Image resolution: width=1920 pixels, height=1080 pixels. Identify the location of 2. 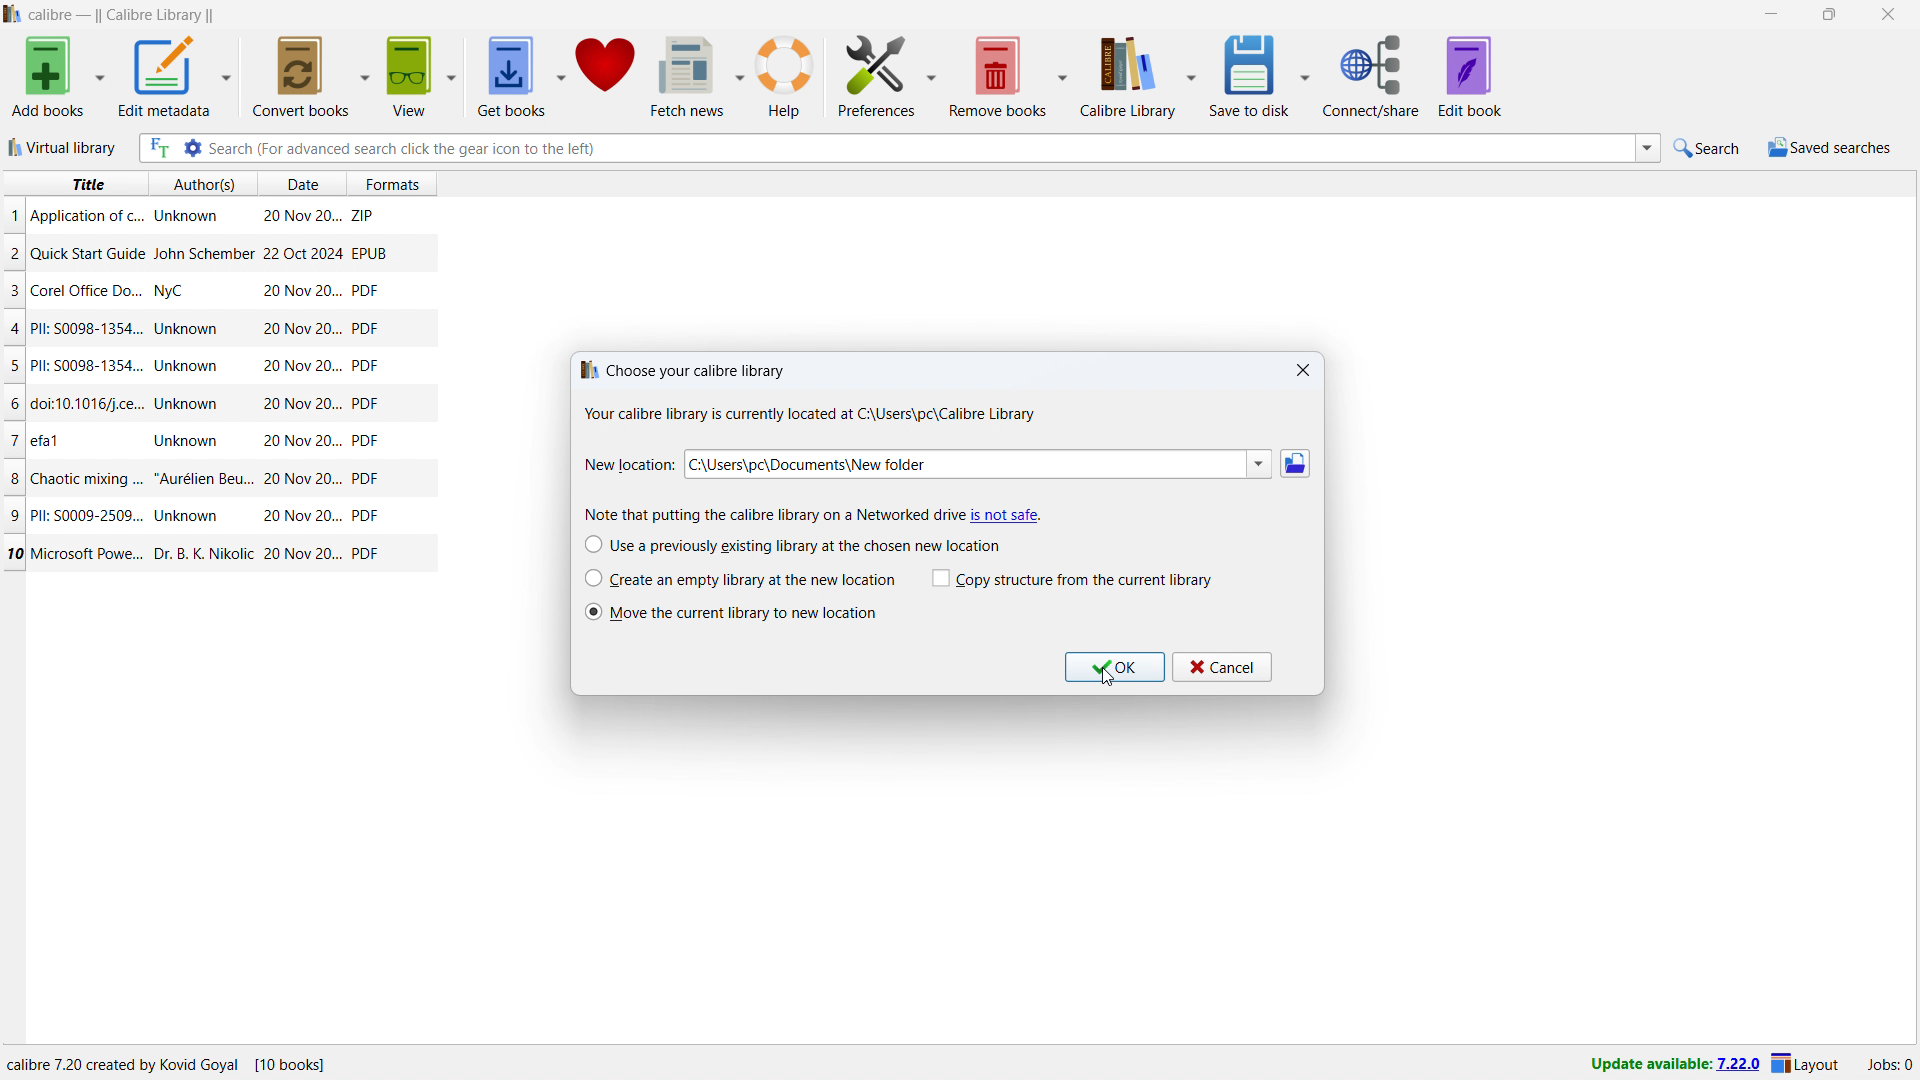
(14, 256).